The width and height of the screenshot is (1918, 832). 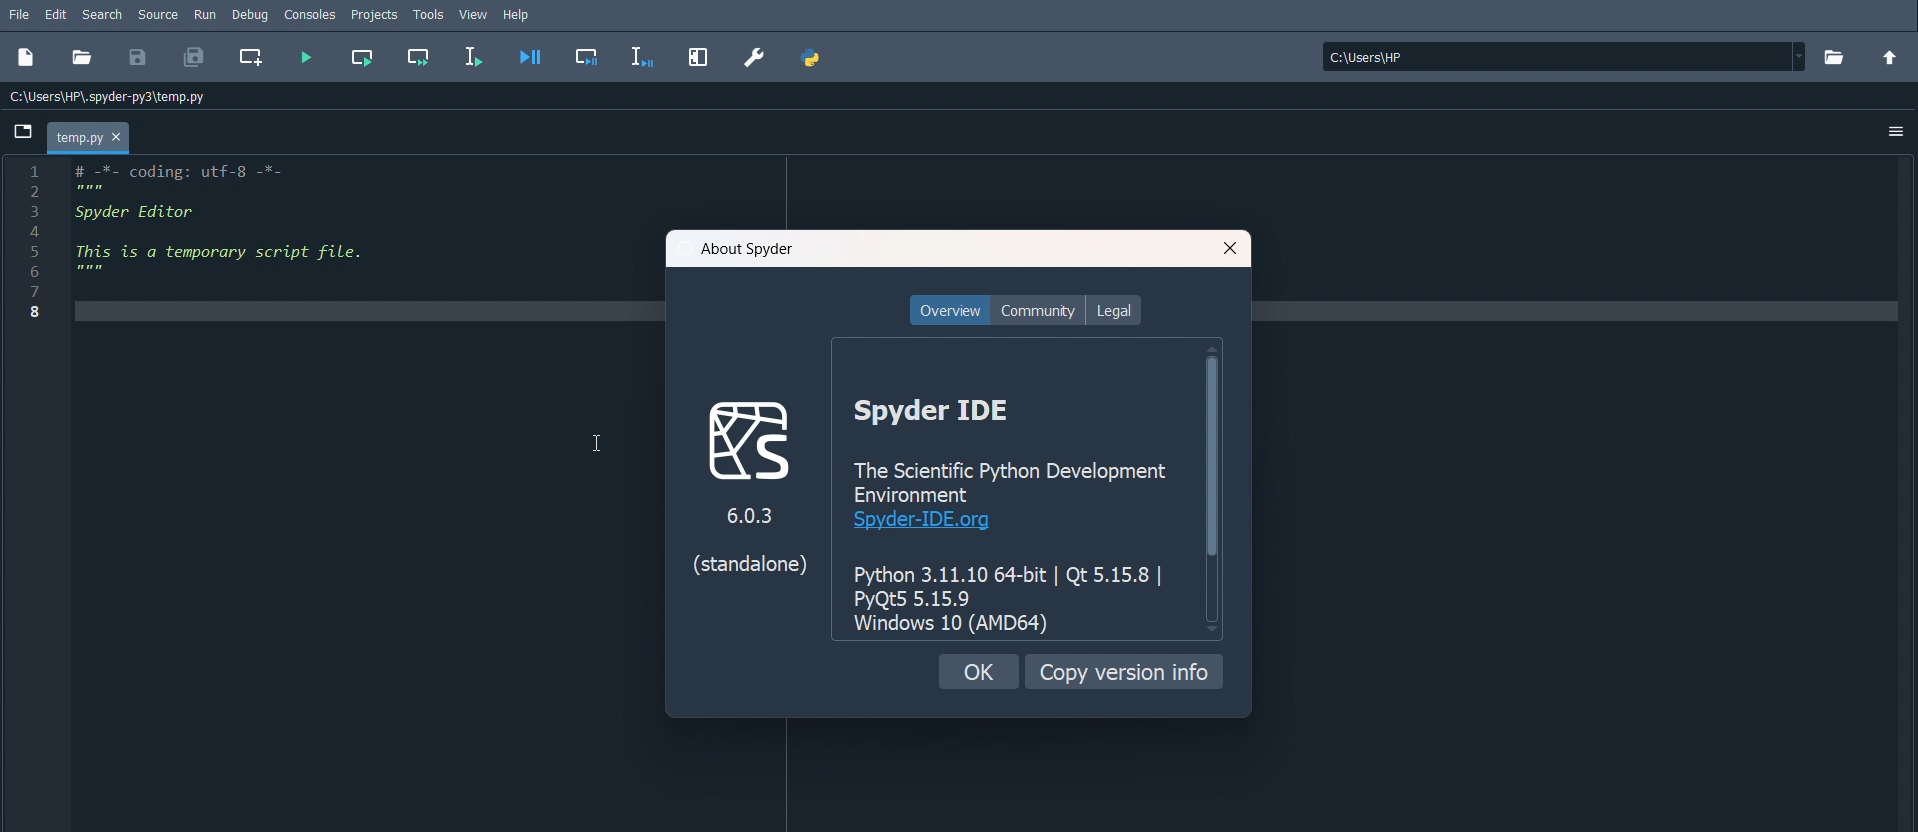 What do you see at coordinates (698, 56) in the screenshot?
I see `Maximize current pane` at bounding box center [698, 56].